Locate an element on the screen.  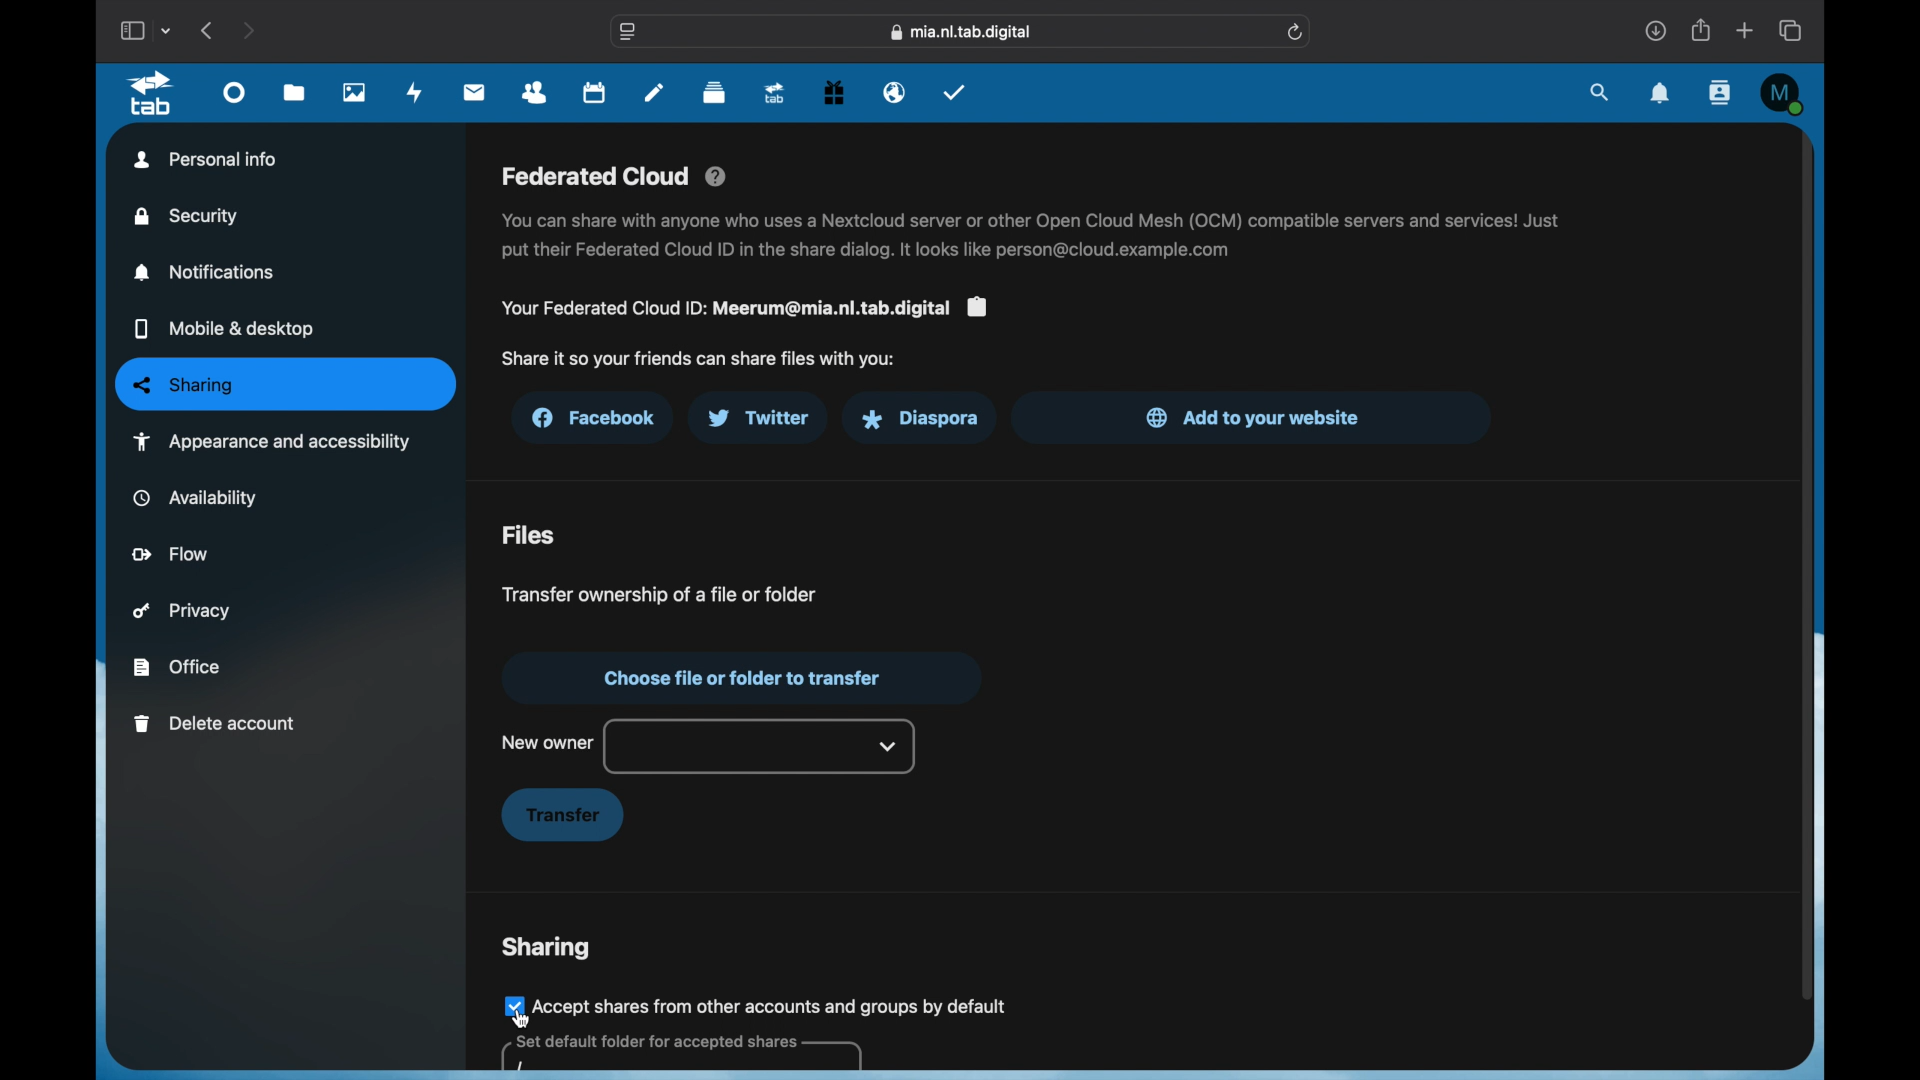
share is located at coordinates (1702, 30).